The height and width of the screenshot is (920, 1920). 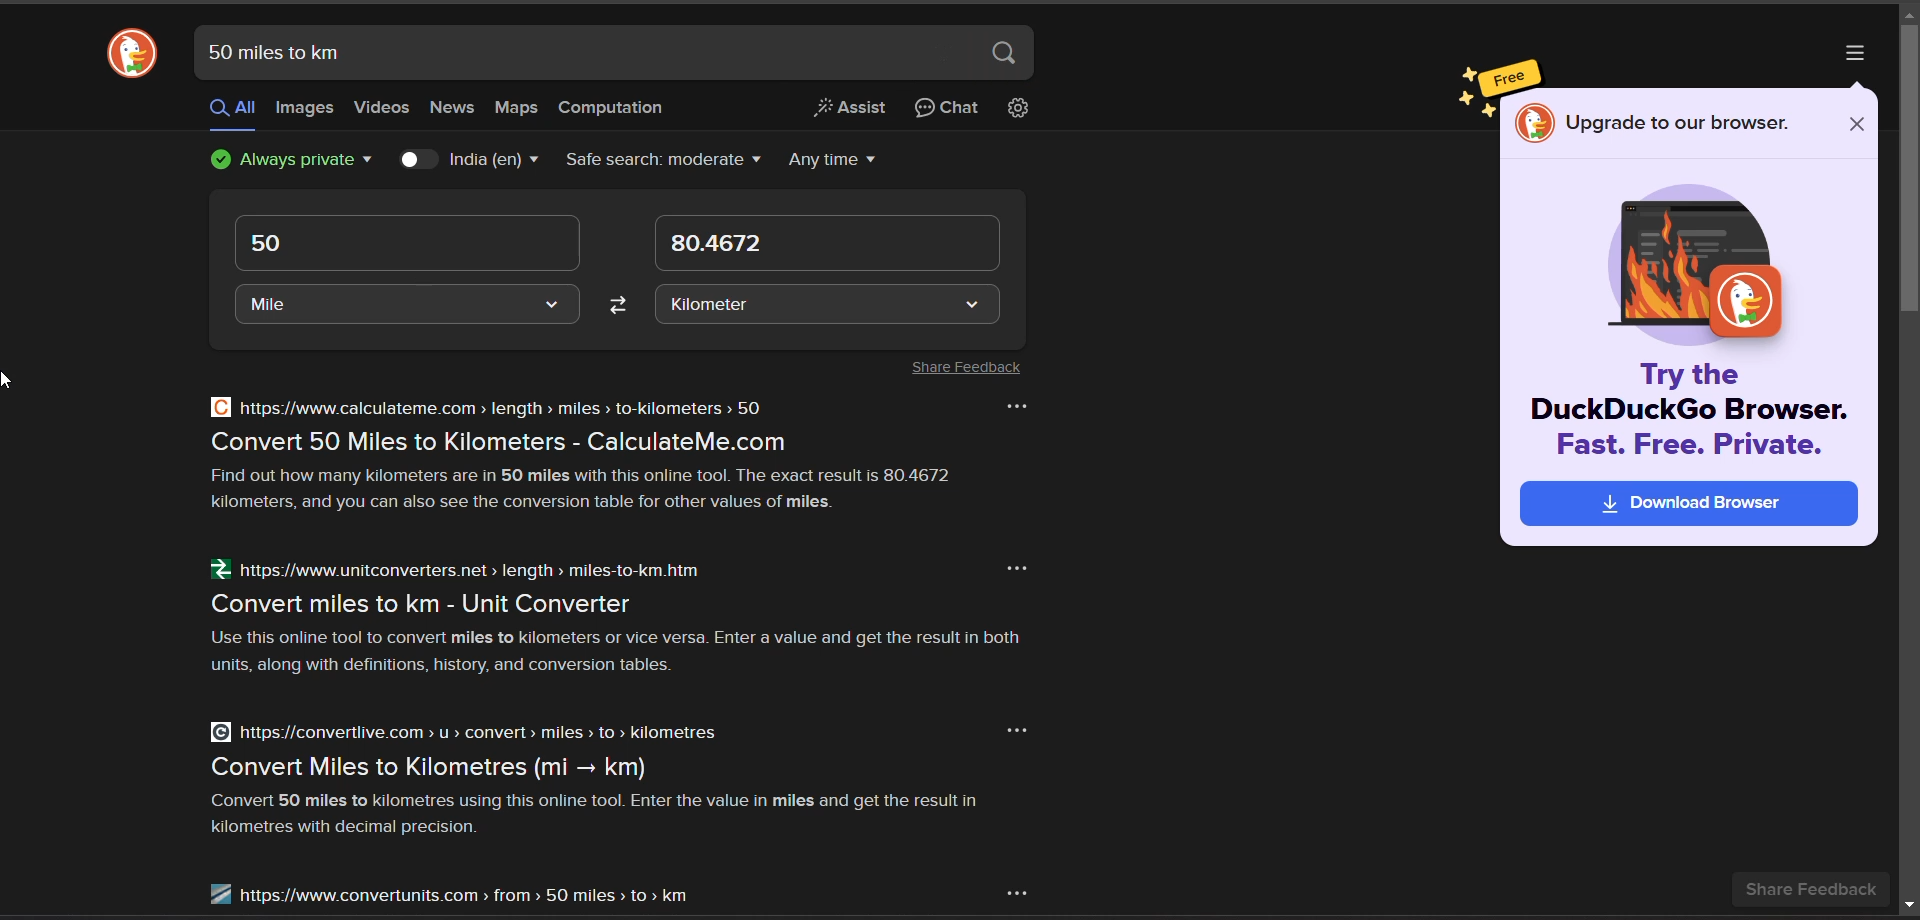 What do you see at coordinates (1693, 503) in the screenshot?
I see `download browser` at bounding box center [1693, 503].